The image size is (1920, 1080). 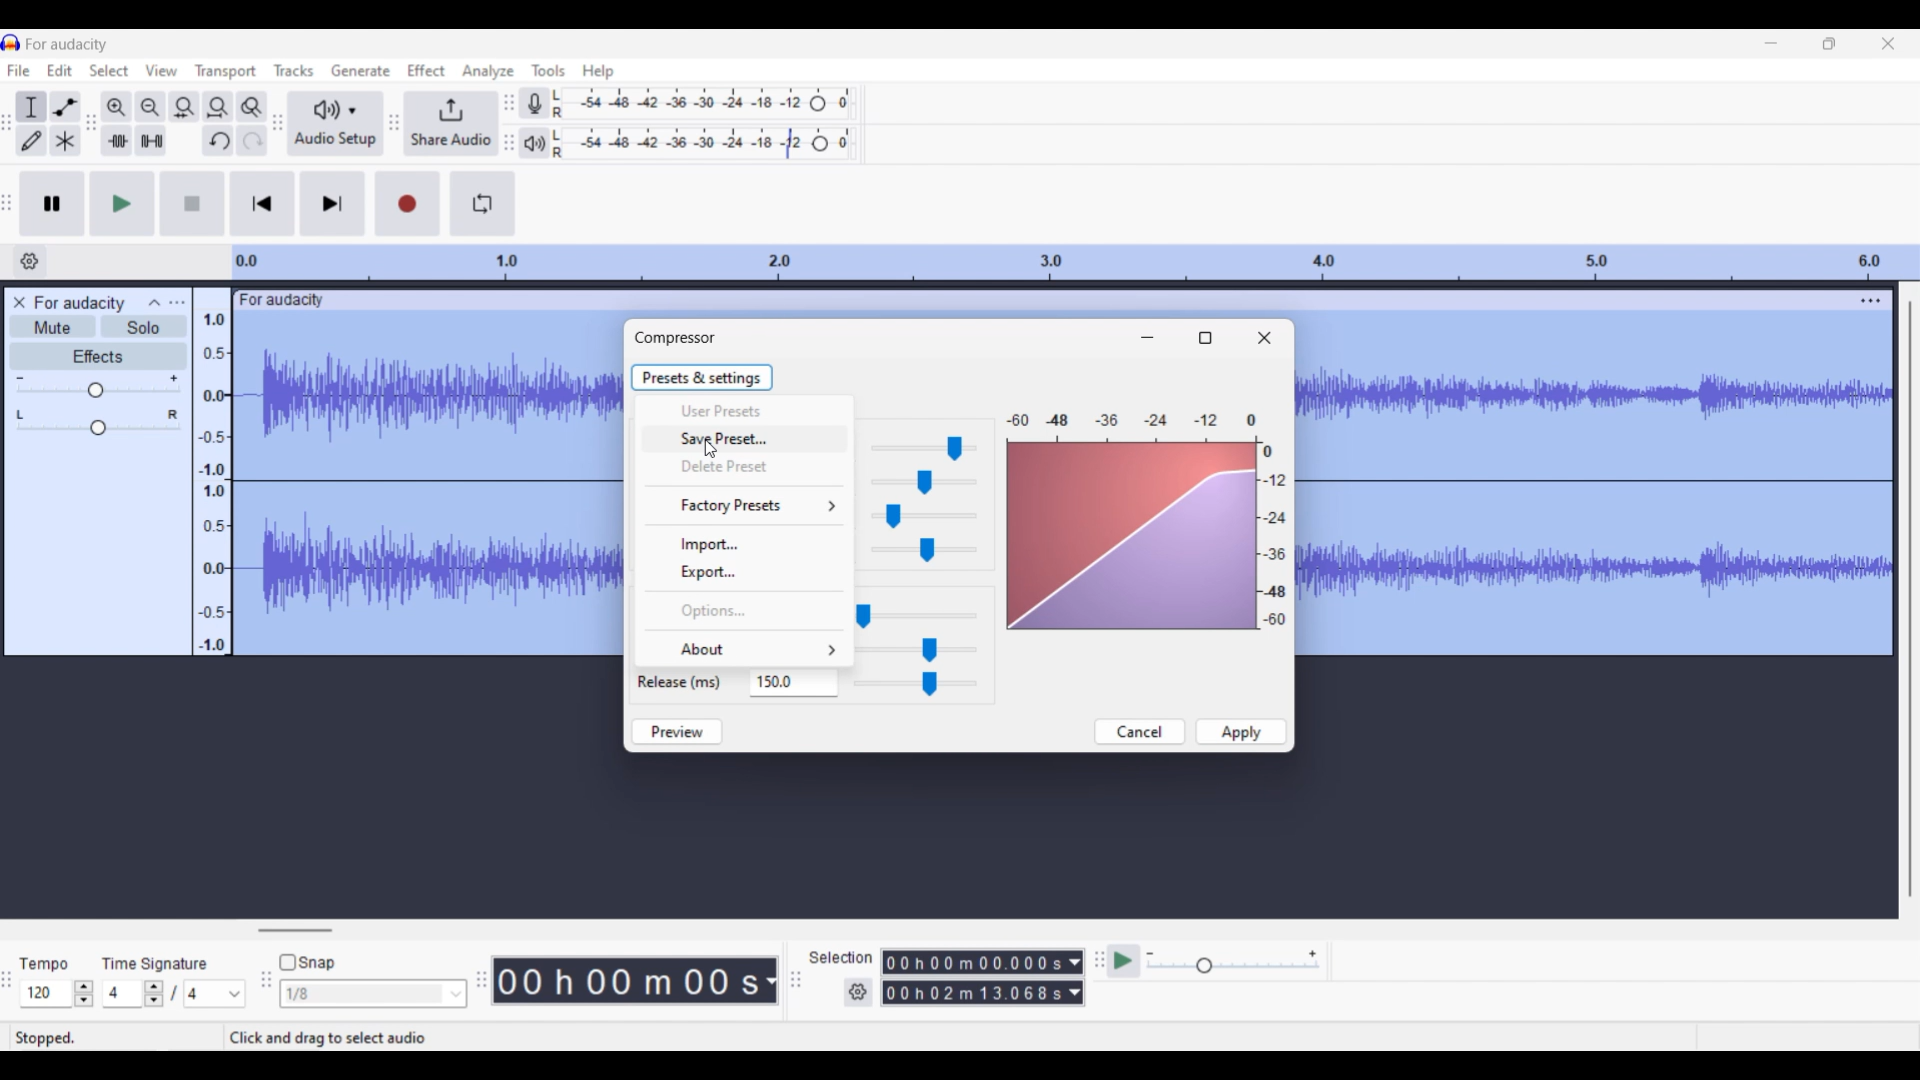 What do you see at coordinates (11, 43) in the screenshot?
I see `Software logo` at bounding box center [11, 43].